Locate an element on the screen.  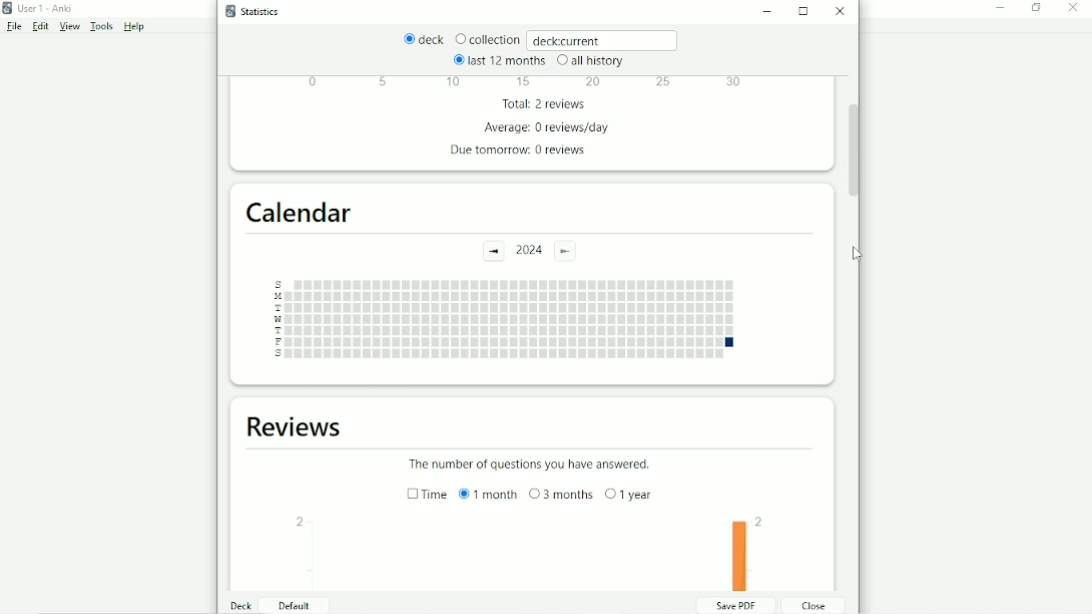
Collection is located at coordinates (487, 40).